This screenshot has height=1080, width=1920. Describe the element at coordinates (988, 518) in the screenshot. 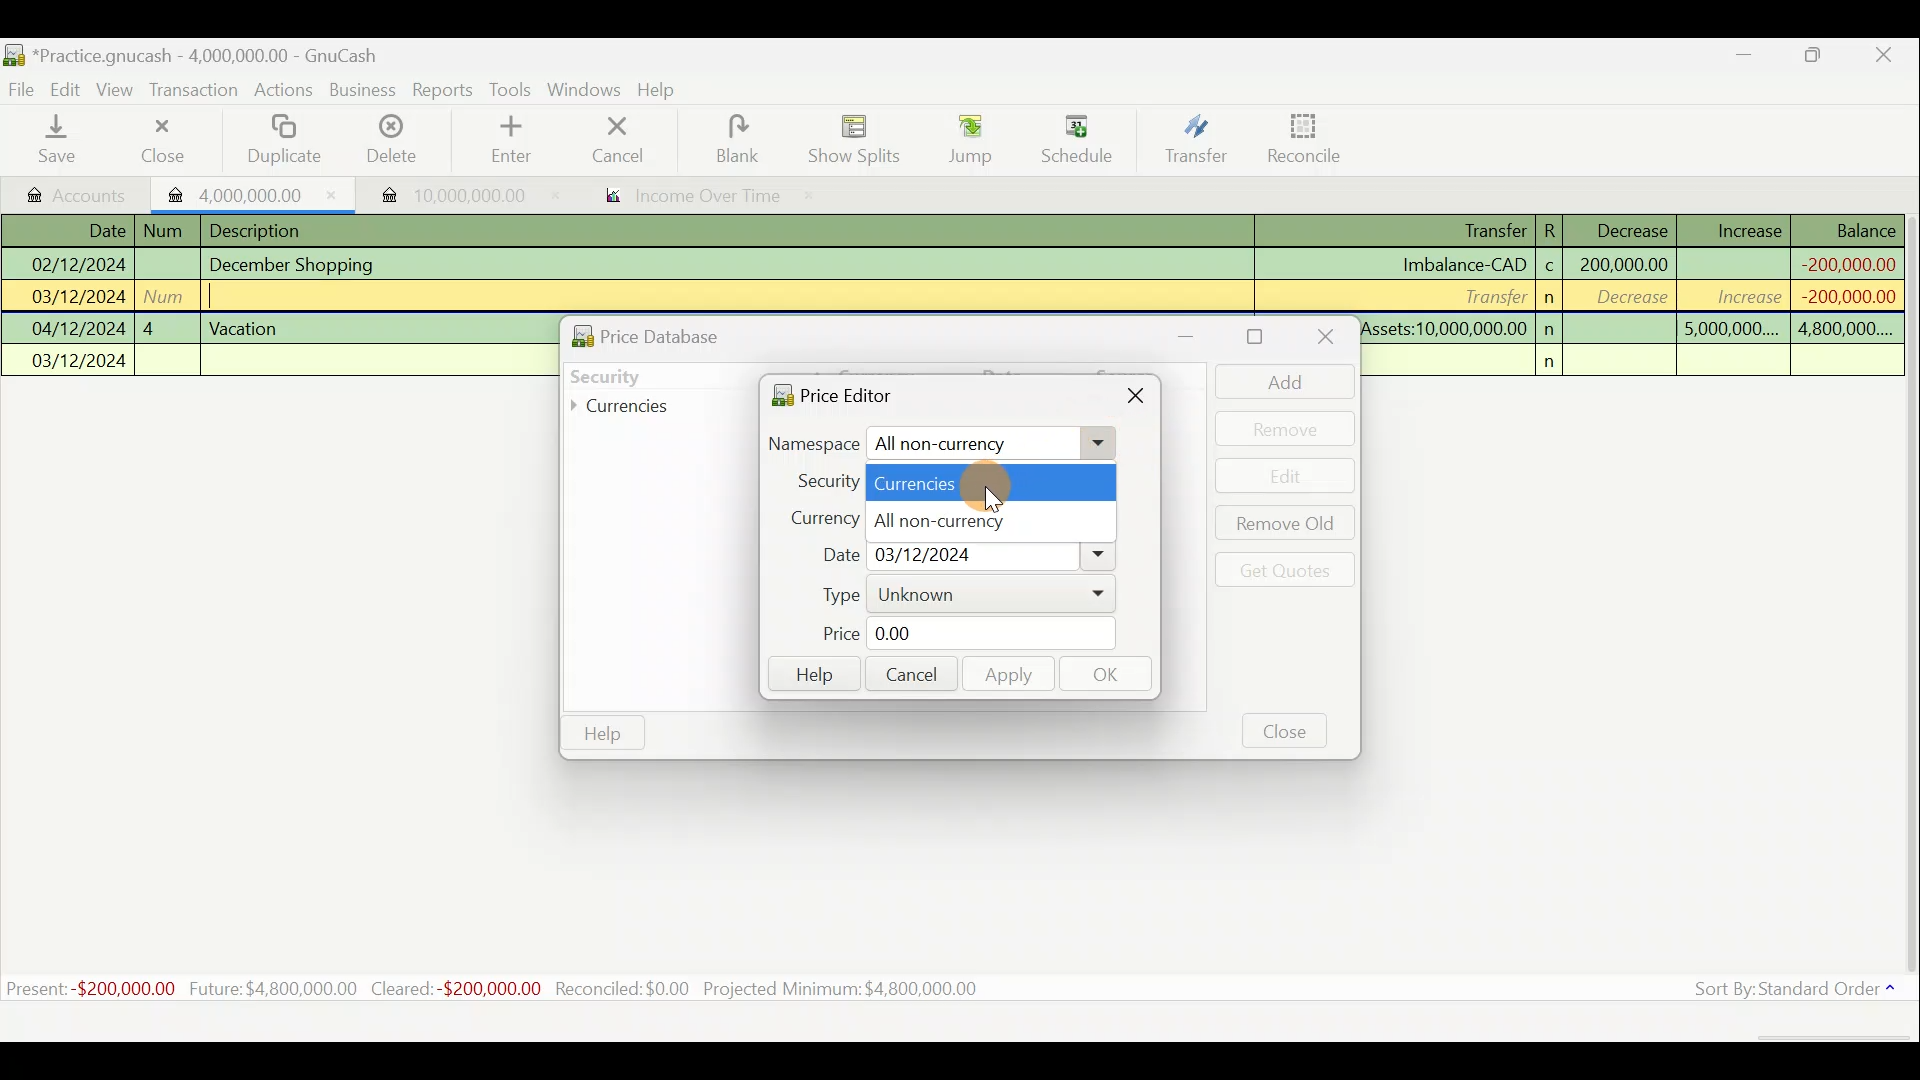

I see `All non-currency` at that location.